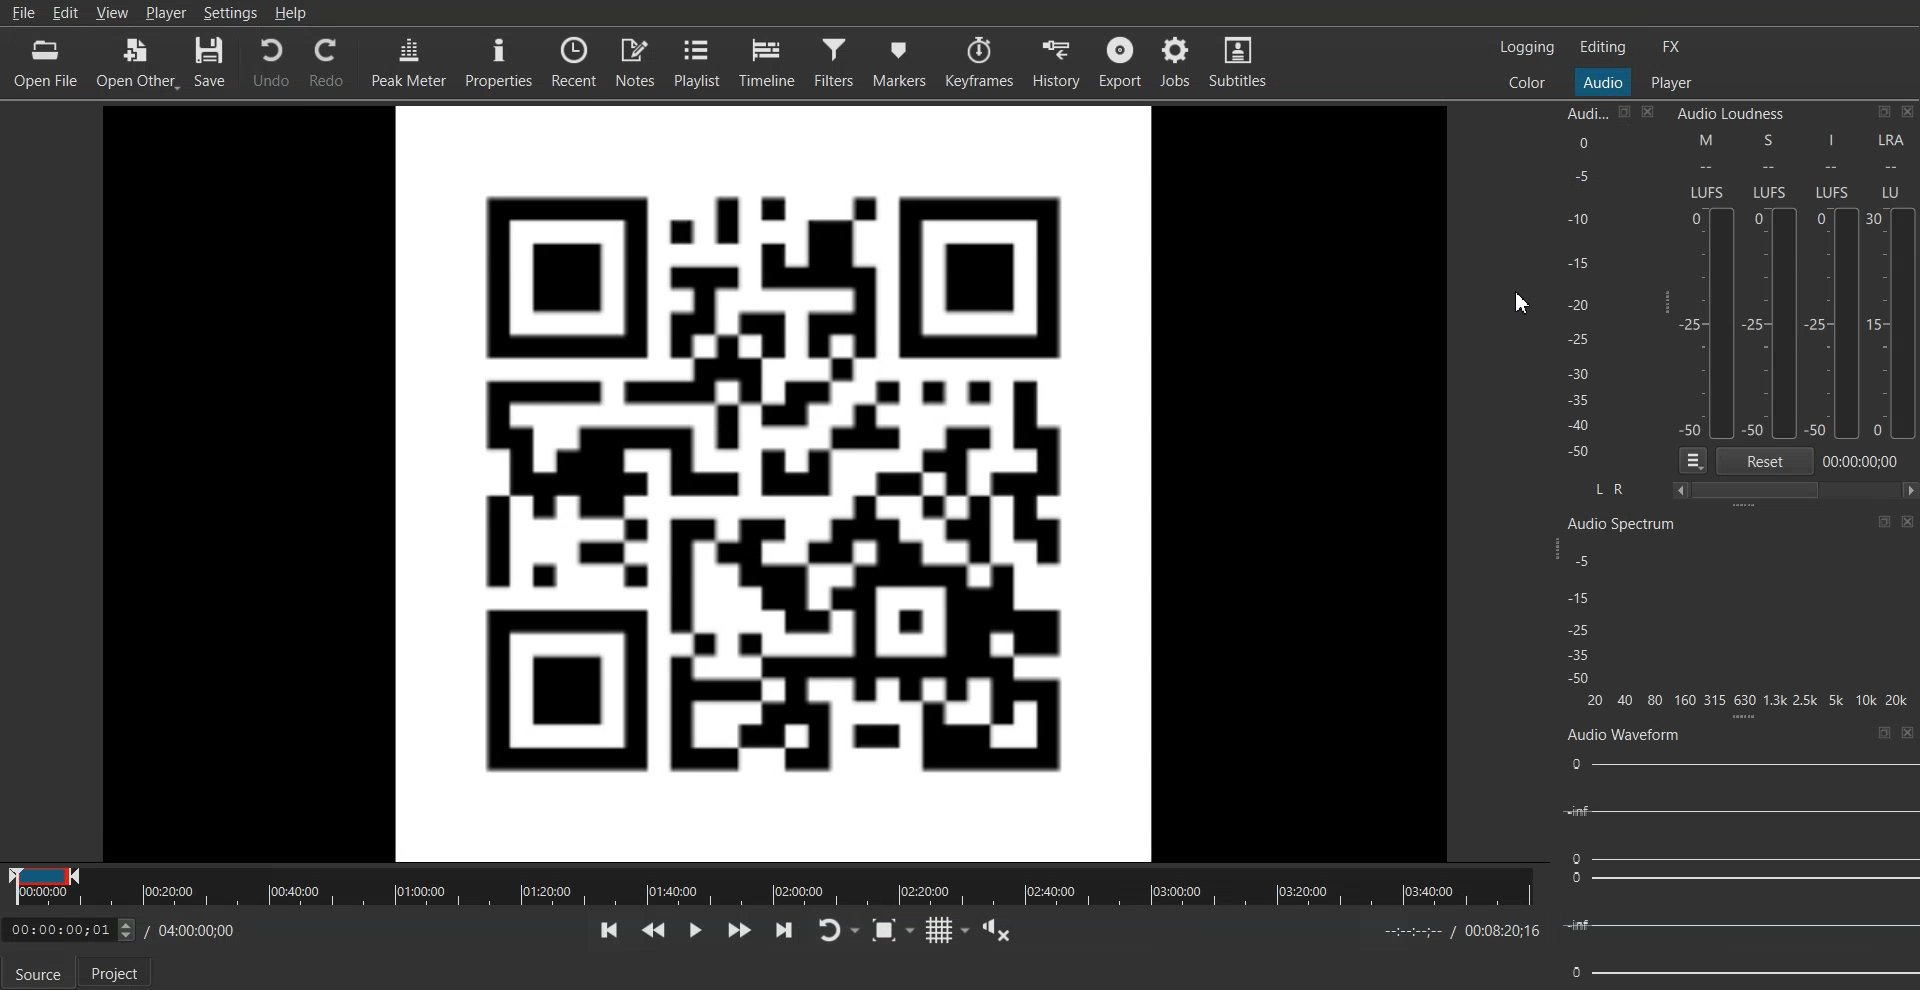 The image size is (1920, 990). Describe the element at coordinates (948, 930) in the screenshot. I see `Toggle grid display to the player` at that location.